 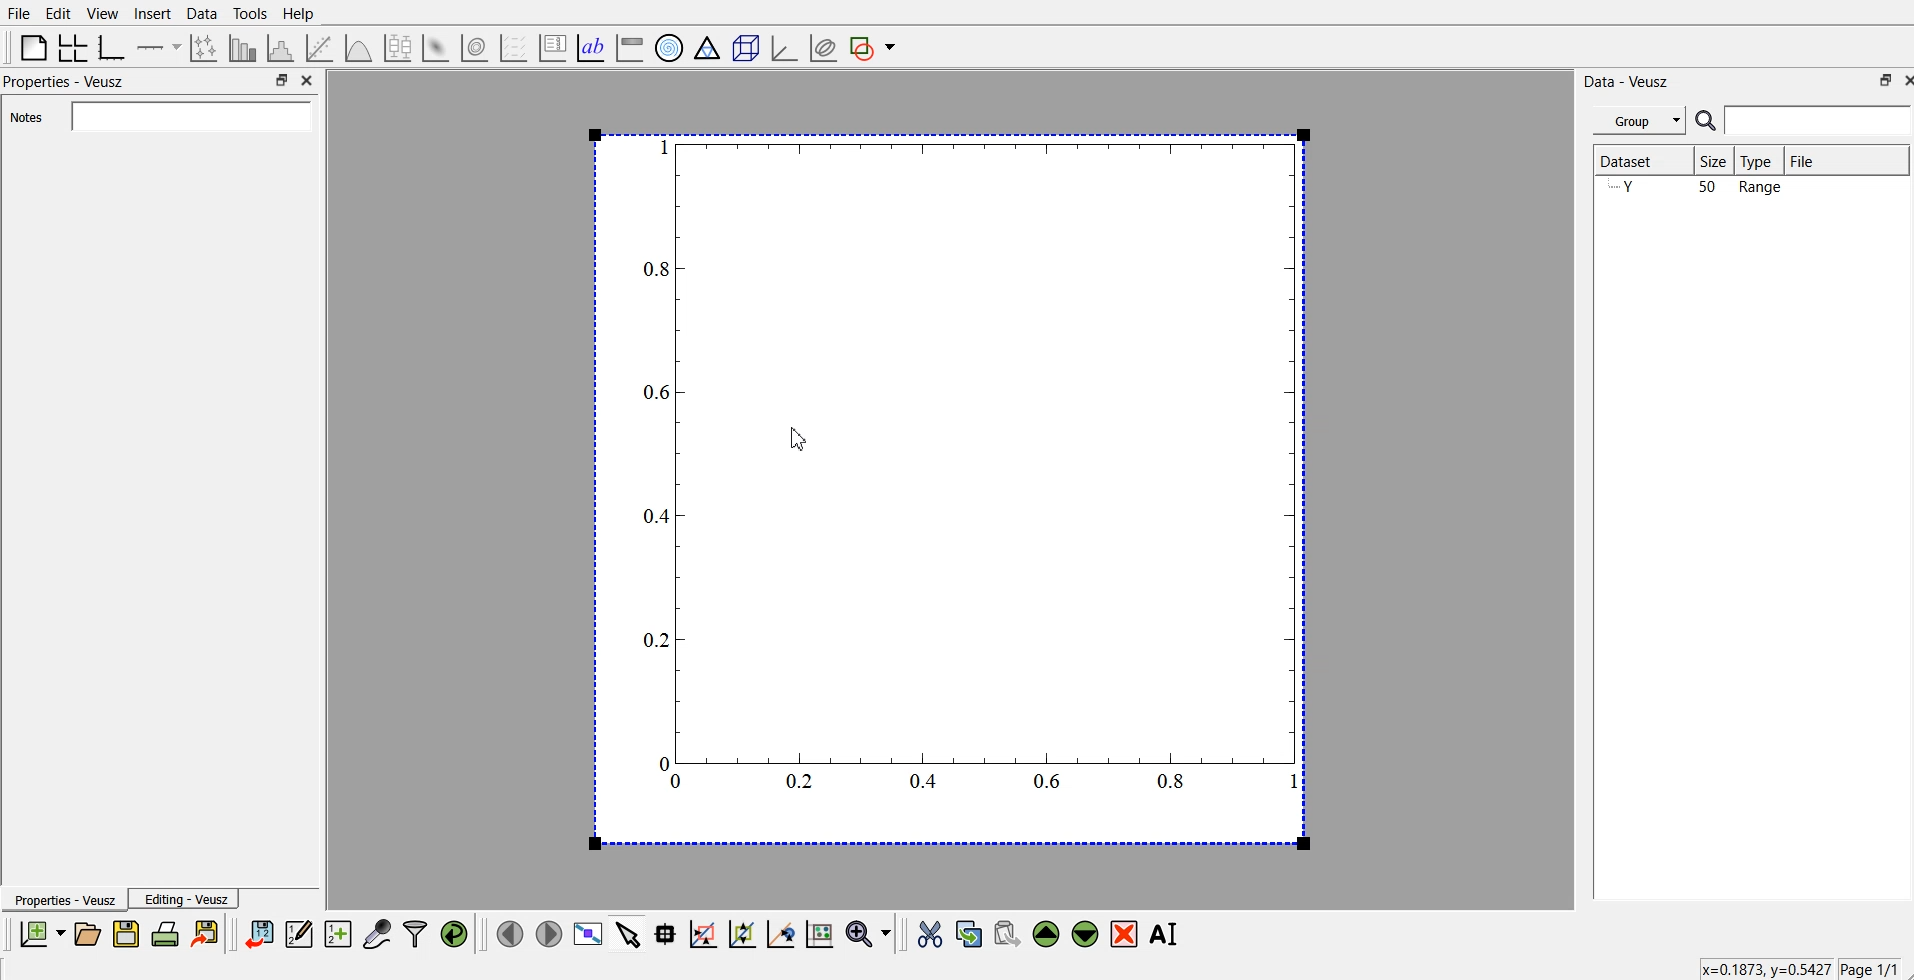 I want to click on Edit, so click(x=58, y=13).